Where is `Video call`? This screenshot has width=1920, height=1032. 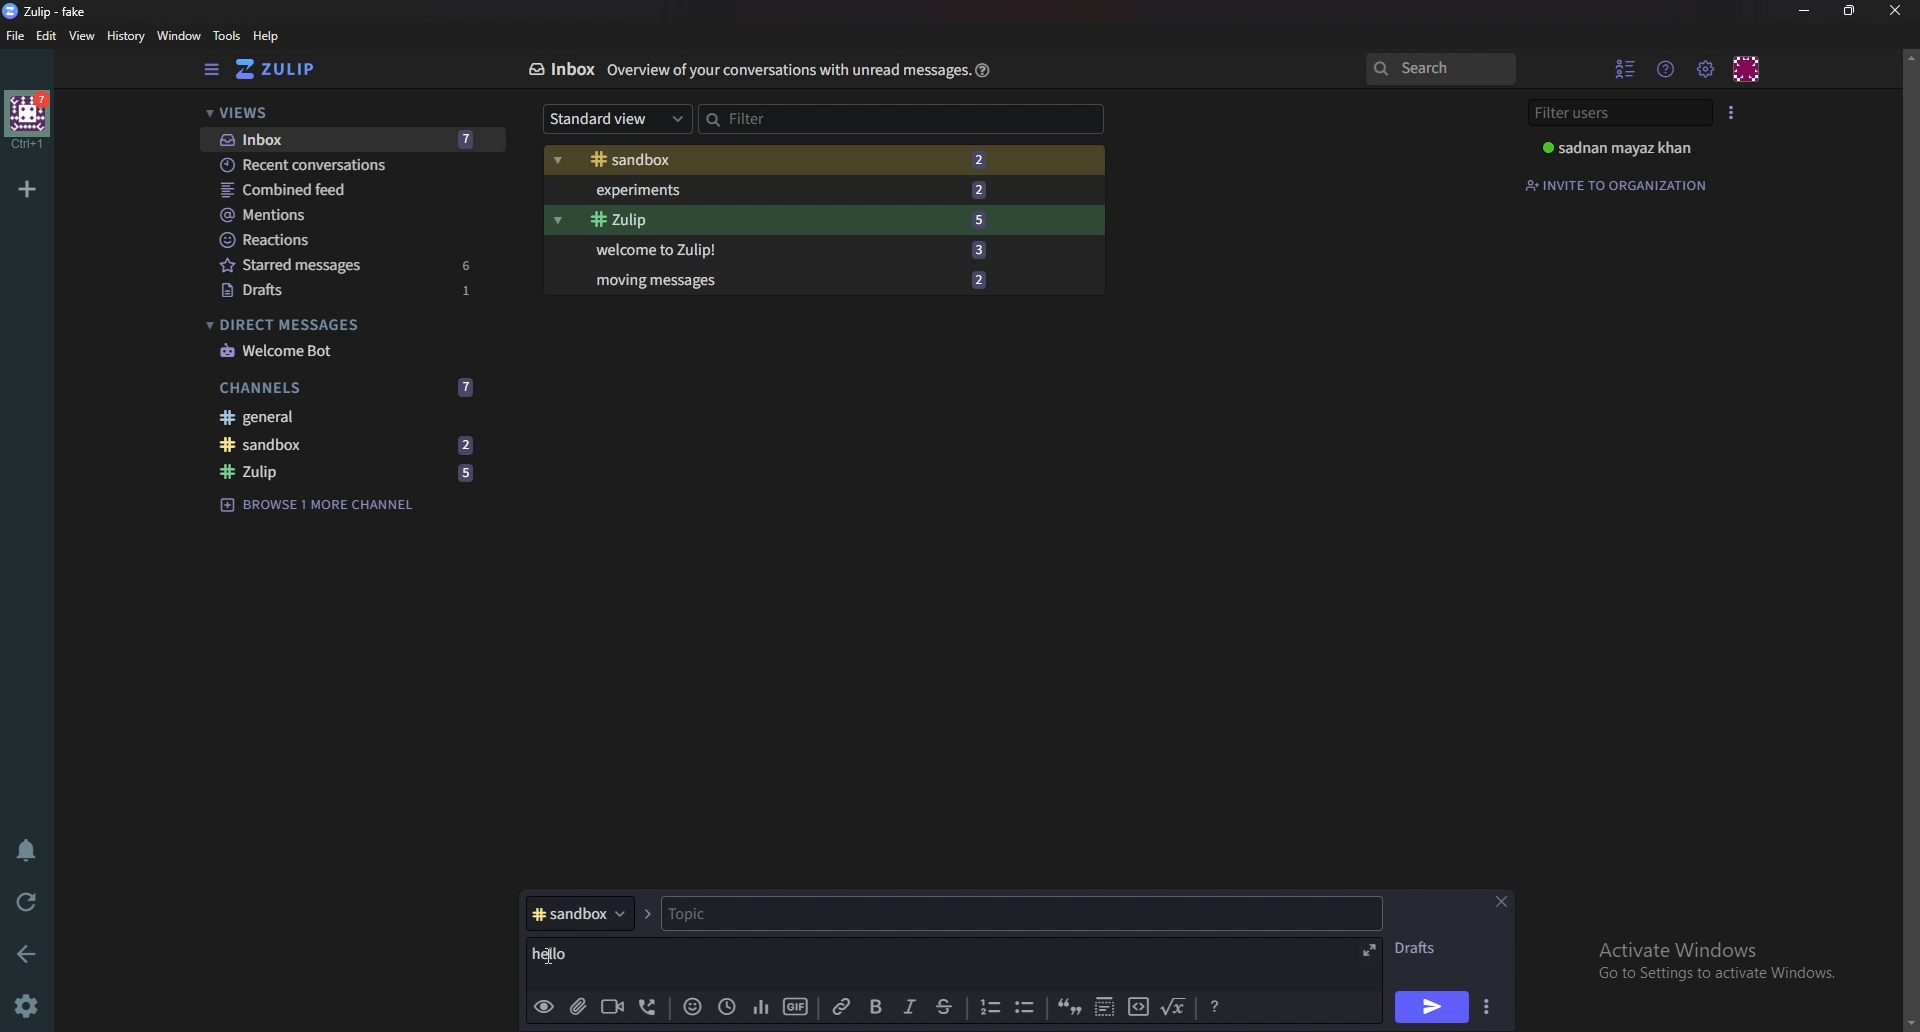
Video call is located at coordinates (615, 1006).